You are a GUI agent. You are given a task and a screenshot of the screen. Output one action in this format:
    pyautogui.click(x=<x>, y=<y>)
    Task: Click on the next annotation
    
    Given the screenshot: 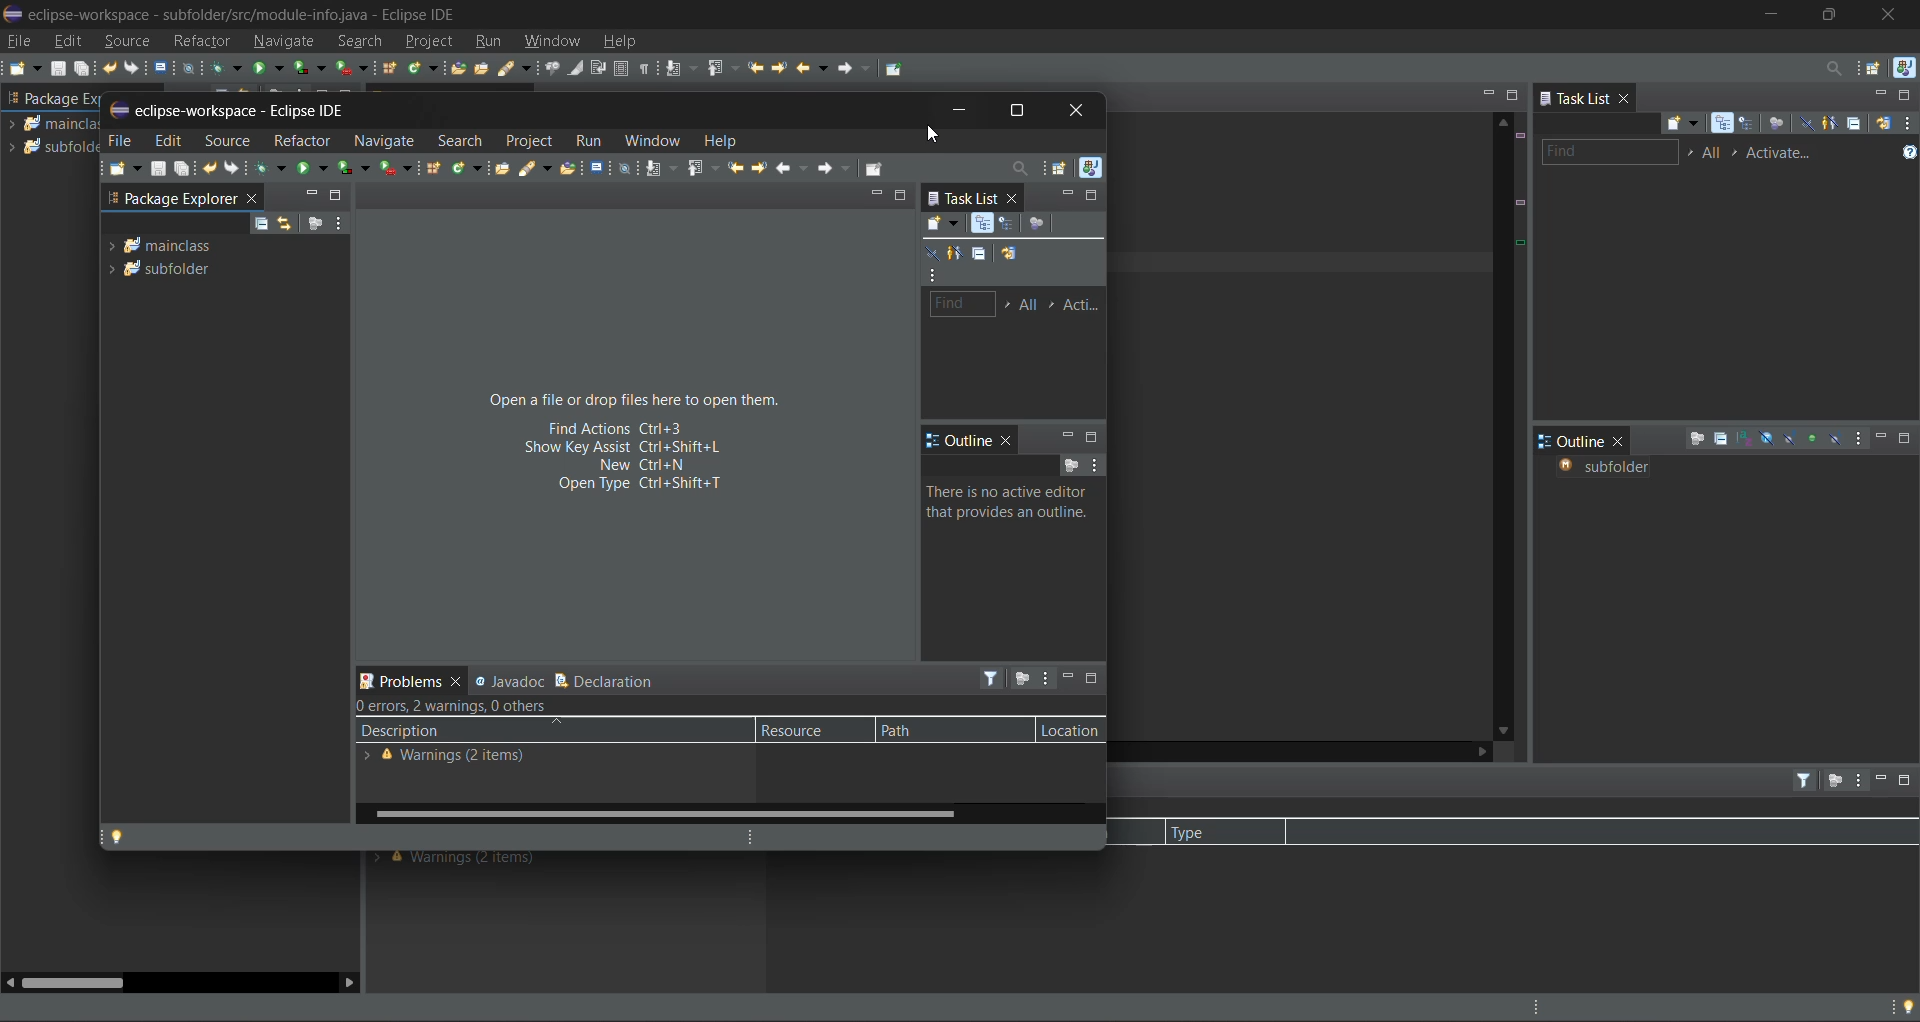 What is the action you would take?
    pyautogui.click(x=665, y=170)
    